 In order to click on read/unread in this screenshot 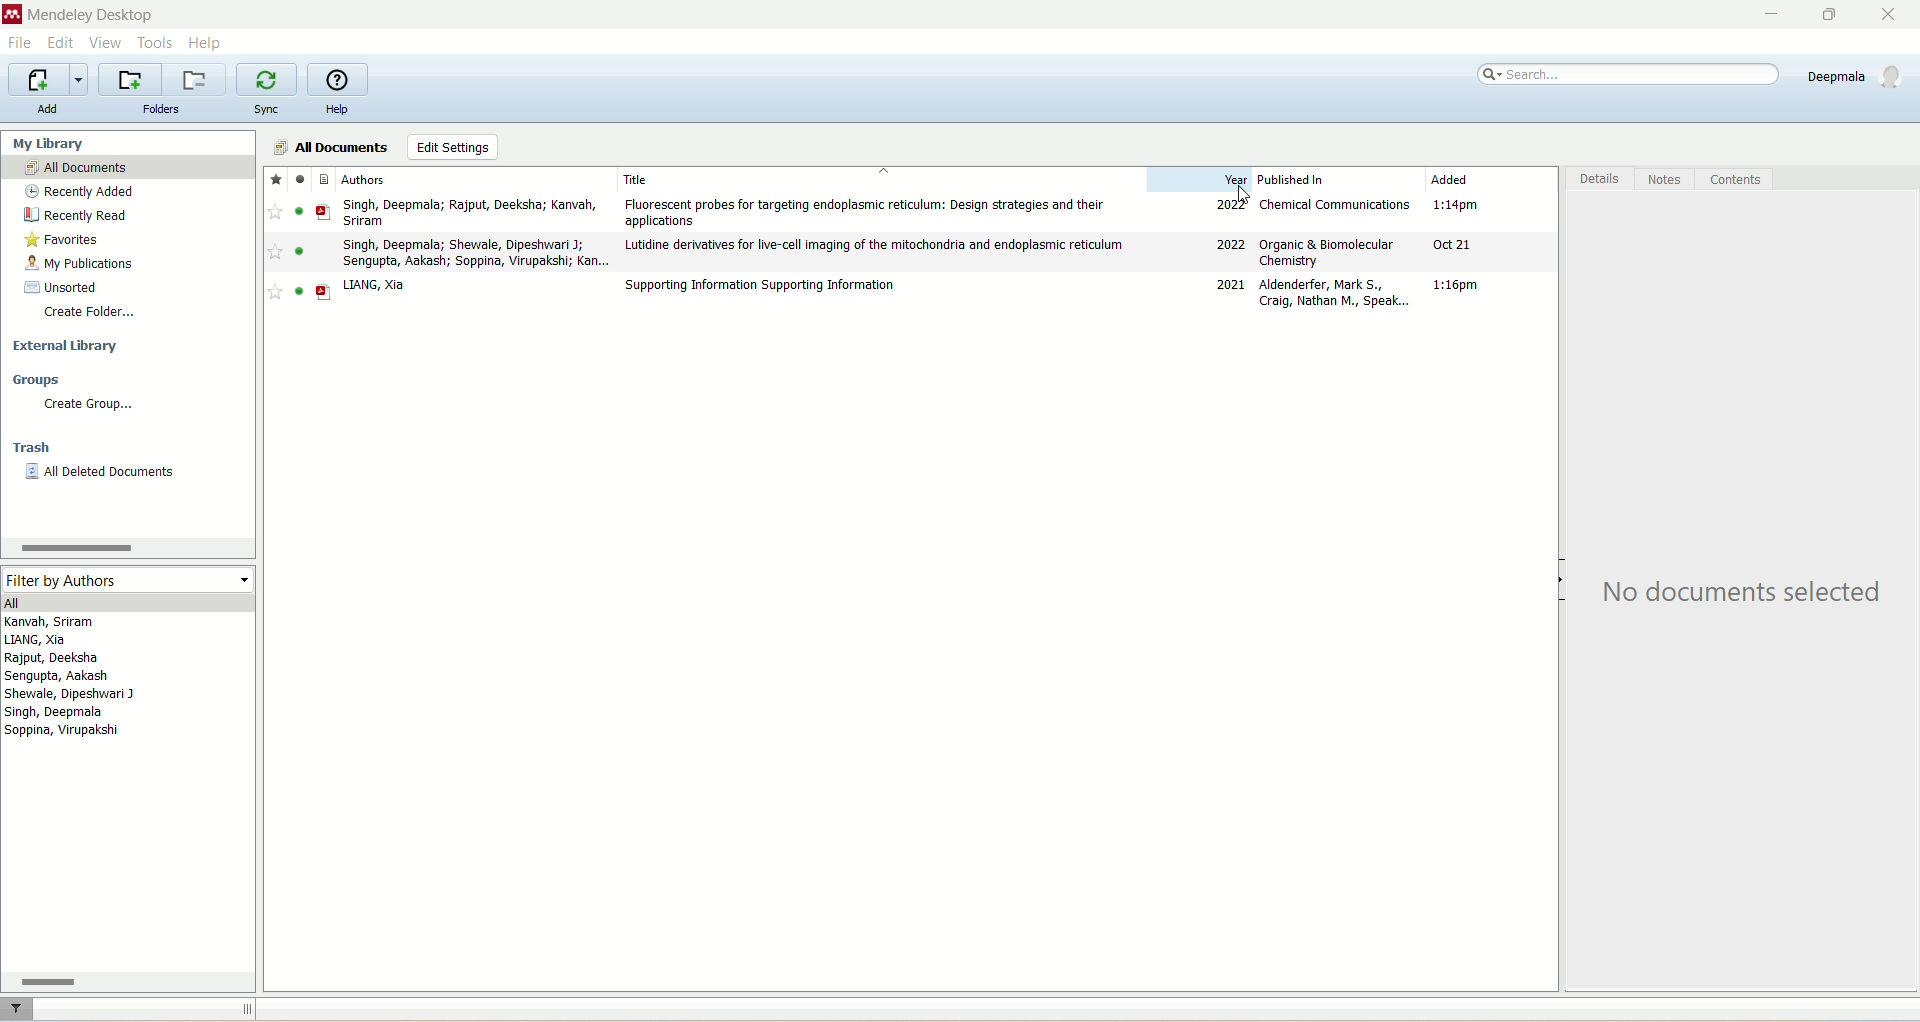, I will do `click(304, 253)`.